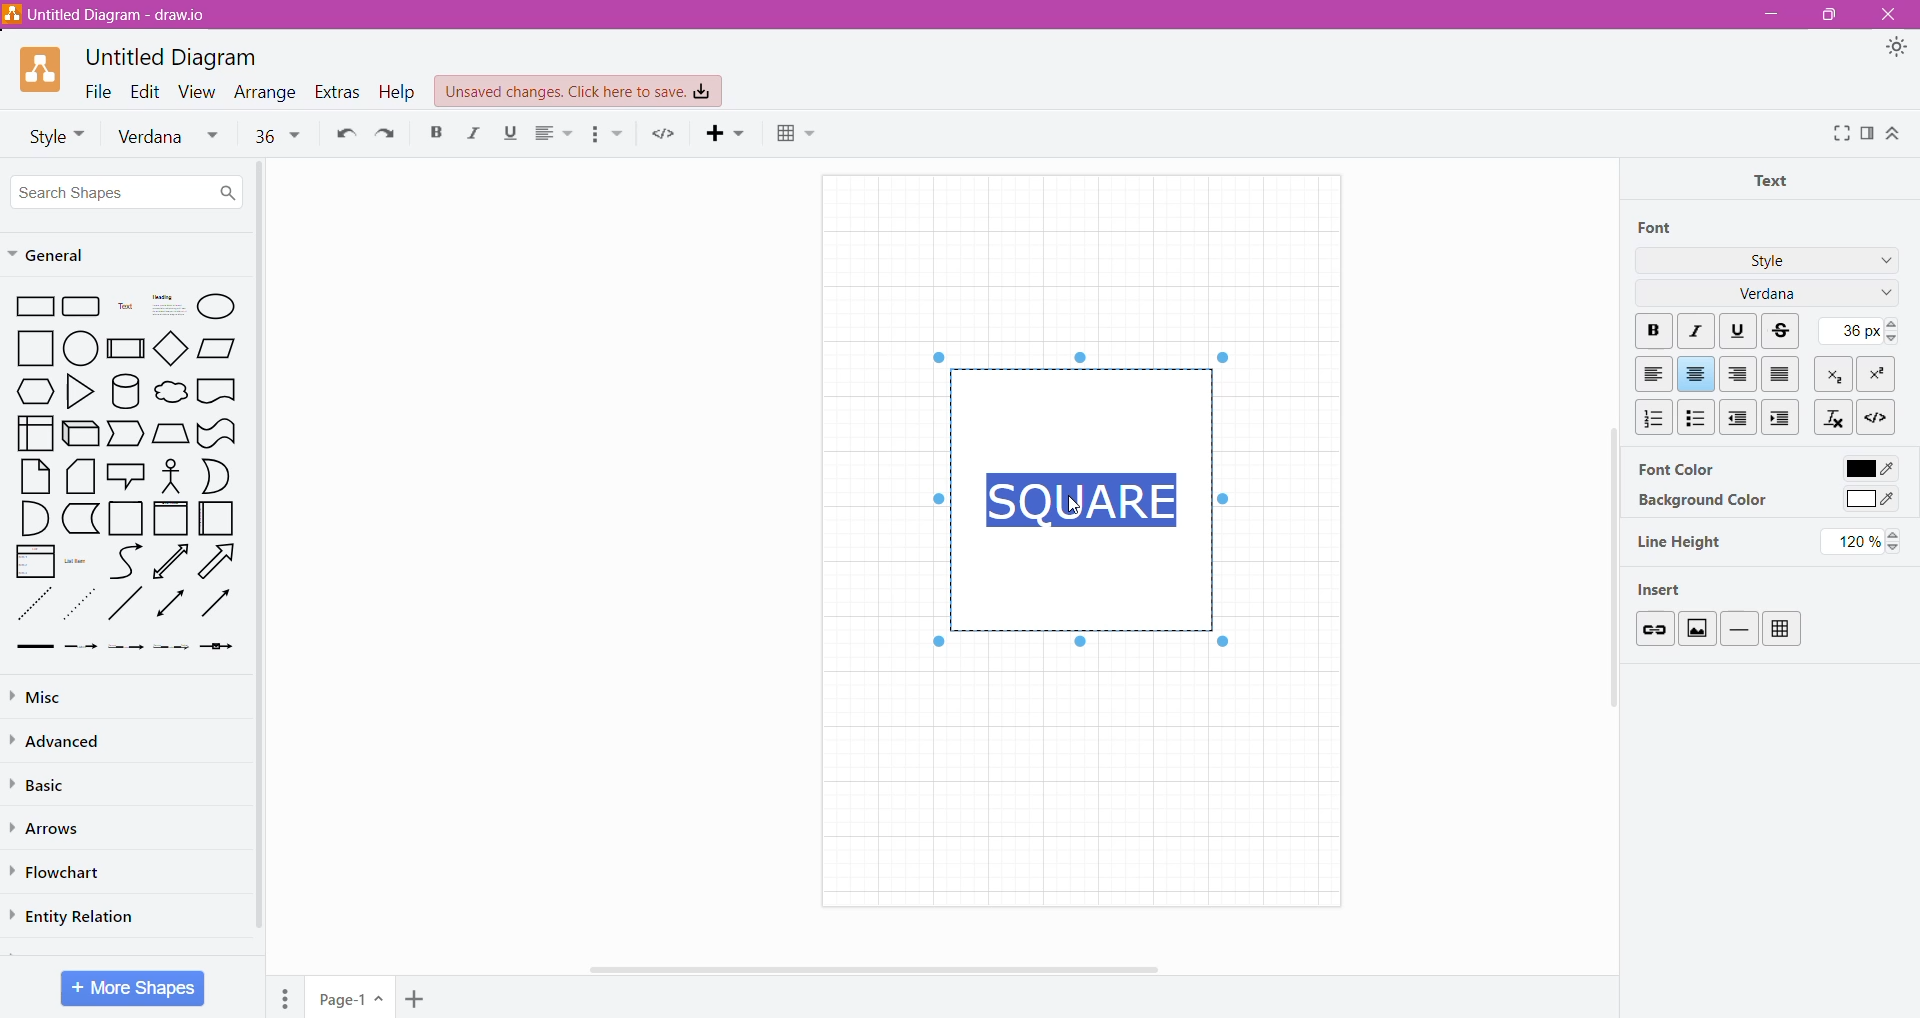  Describe the element at coordinates (286, 998) in the screenshot. I see `Pages` at that location.